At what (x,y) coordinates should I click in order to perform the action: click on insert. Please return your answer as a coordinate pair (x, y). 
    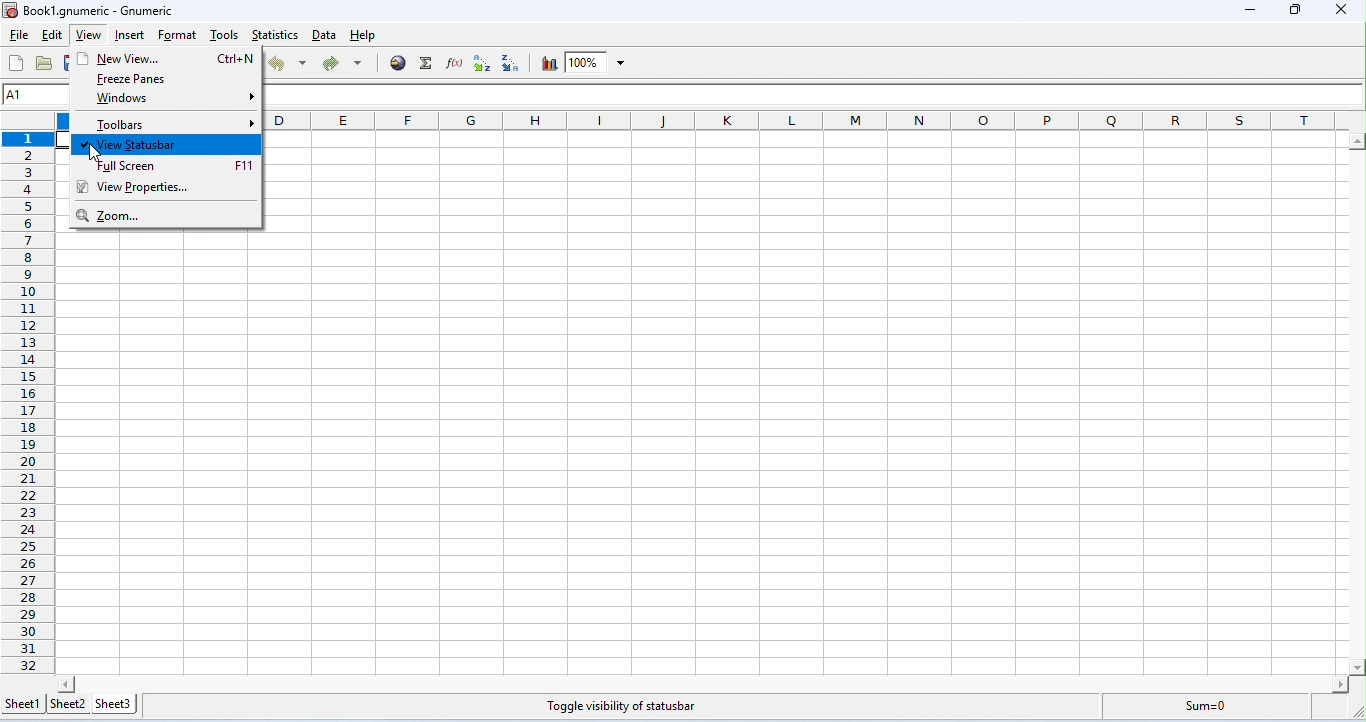
    Looking at the image, I should click on (130, 36).